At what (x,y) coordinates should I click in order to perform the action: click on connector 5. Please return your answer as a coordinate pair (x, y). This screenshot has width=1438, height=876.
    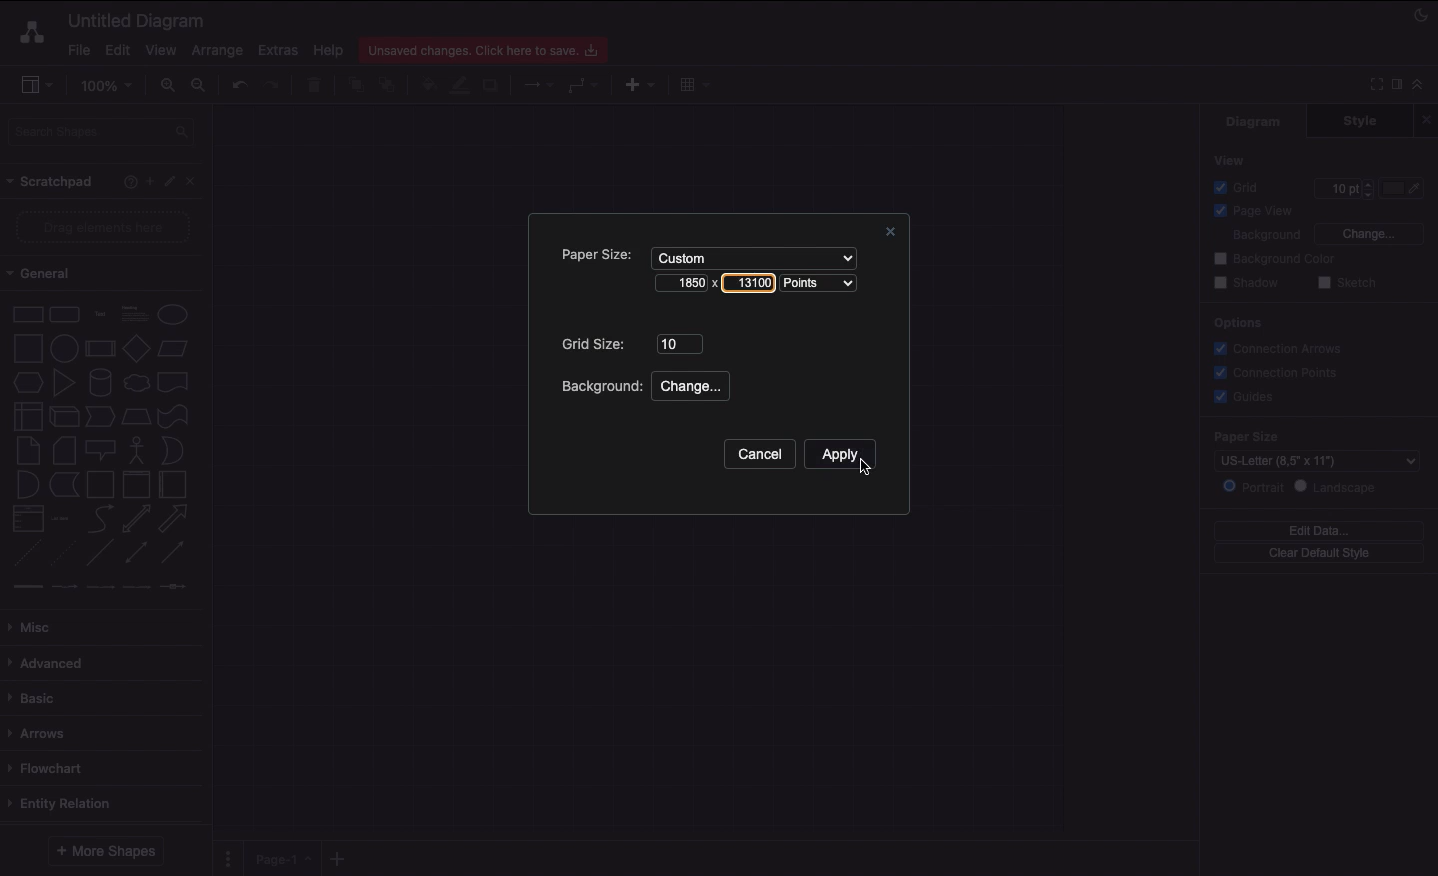
    Looking at the image, I should click on (175, 586).